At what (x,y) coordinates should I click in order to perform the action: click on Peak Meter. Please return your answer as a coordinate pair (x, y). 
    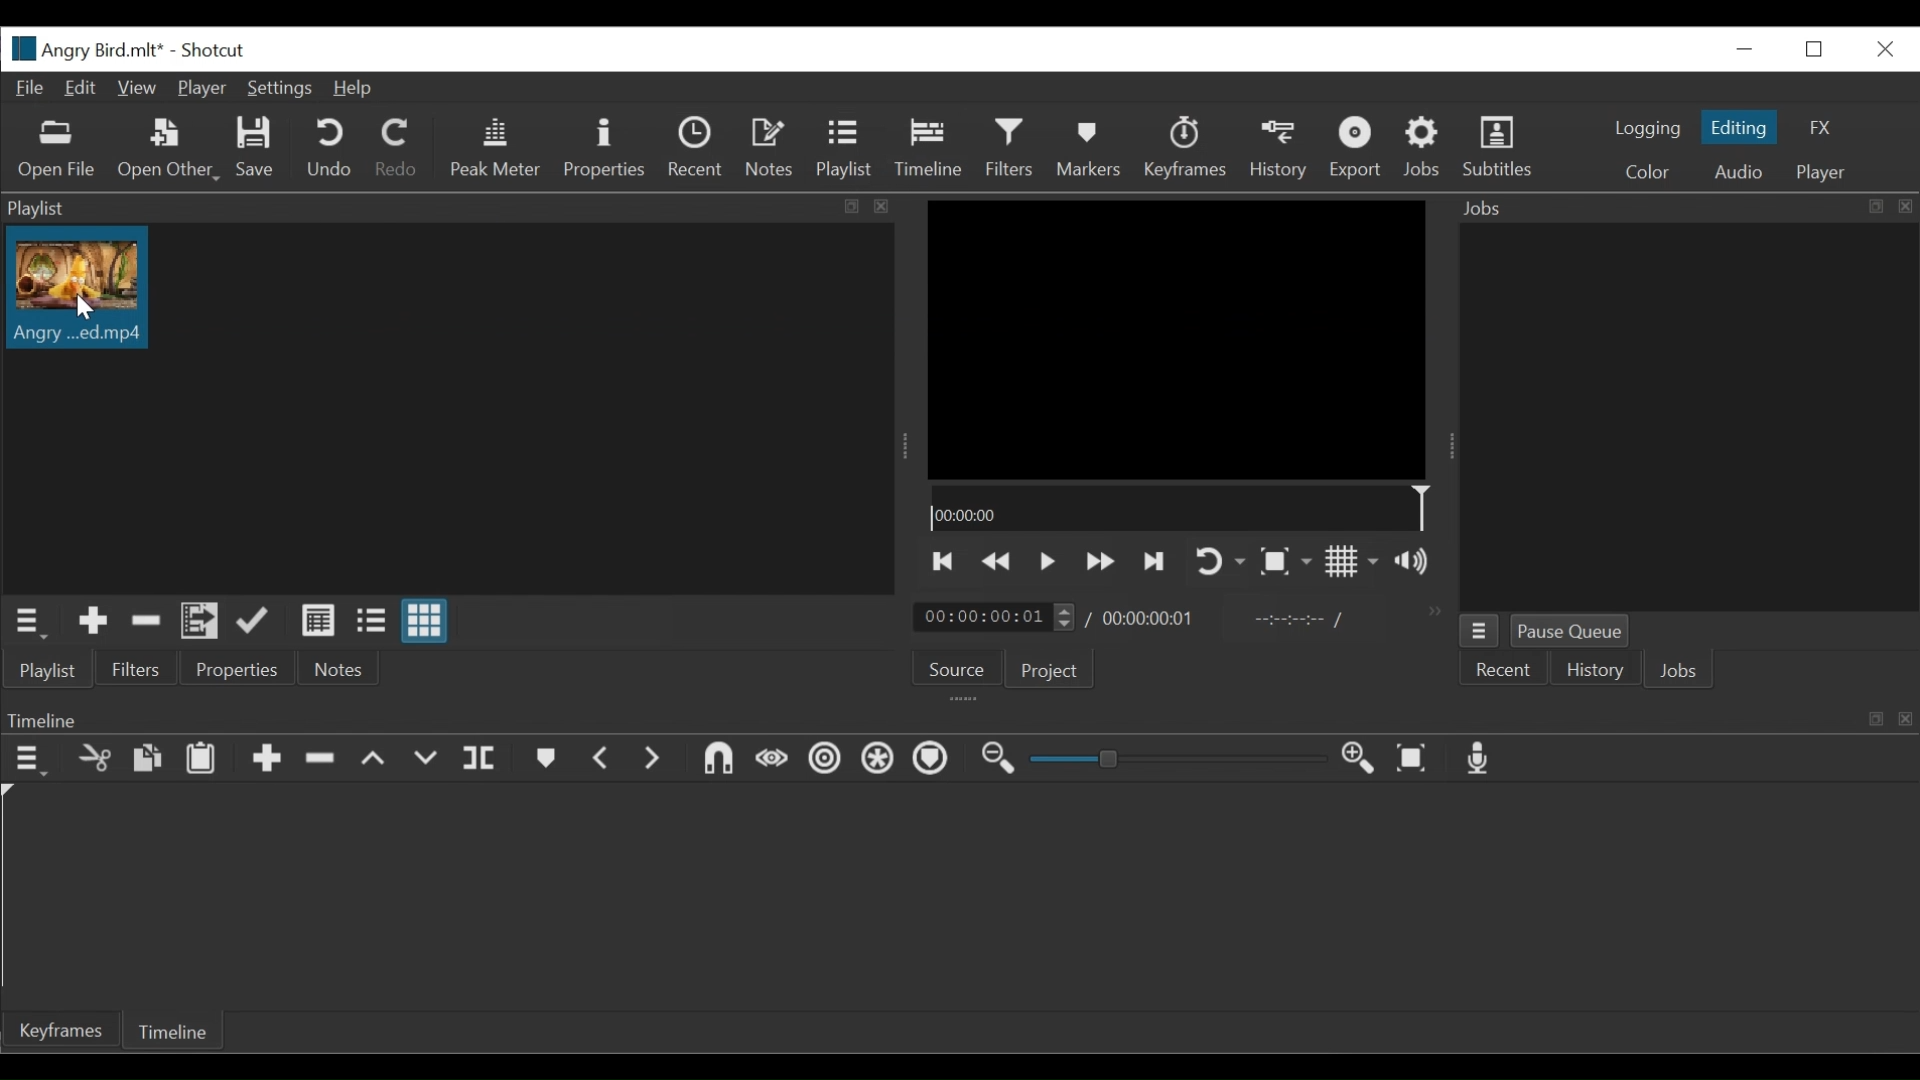
    Looking at the image, I should click on (494, 147).